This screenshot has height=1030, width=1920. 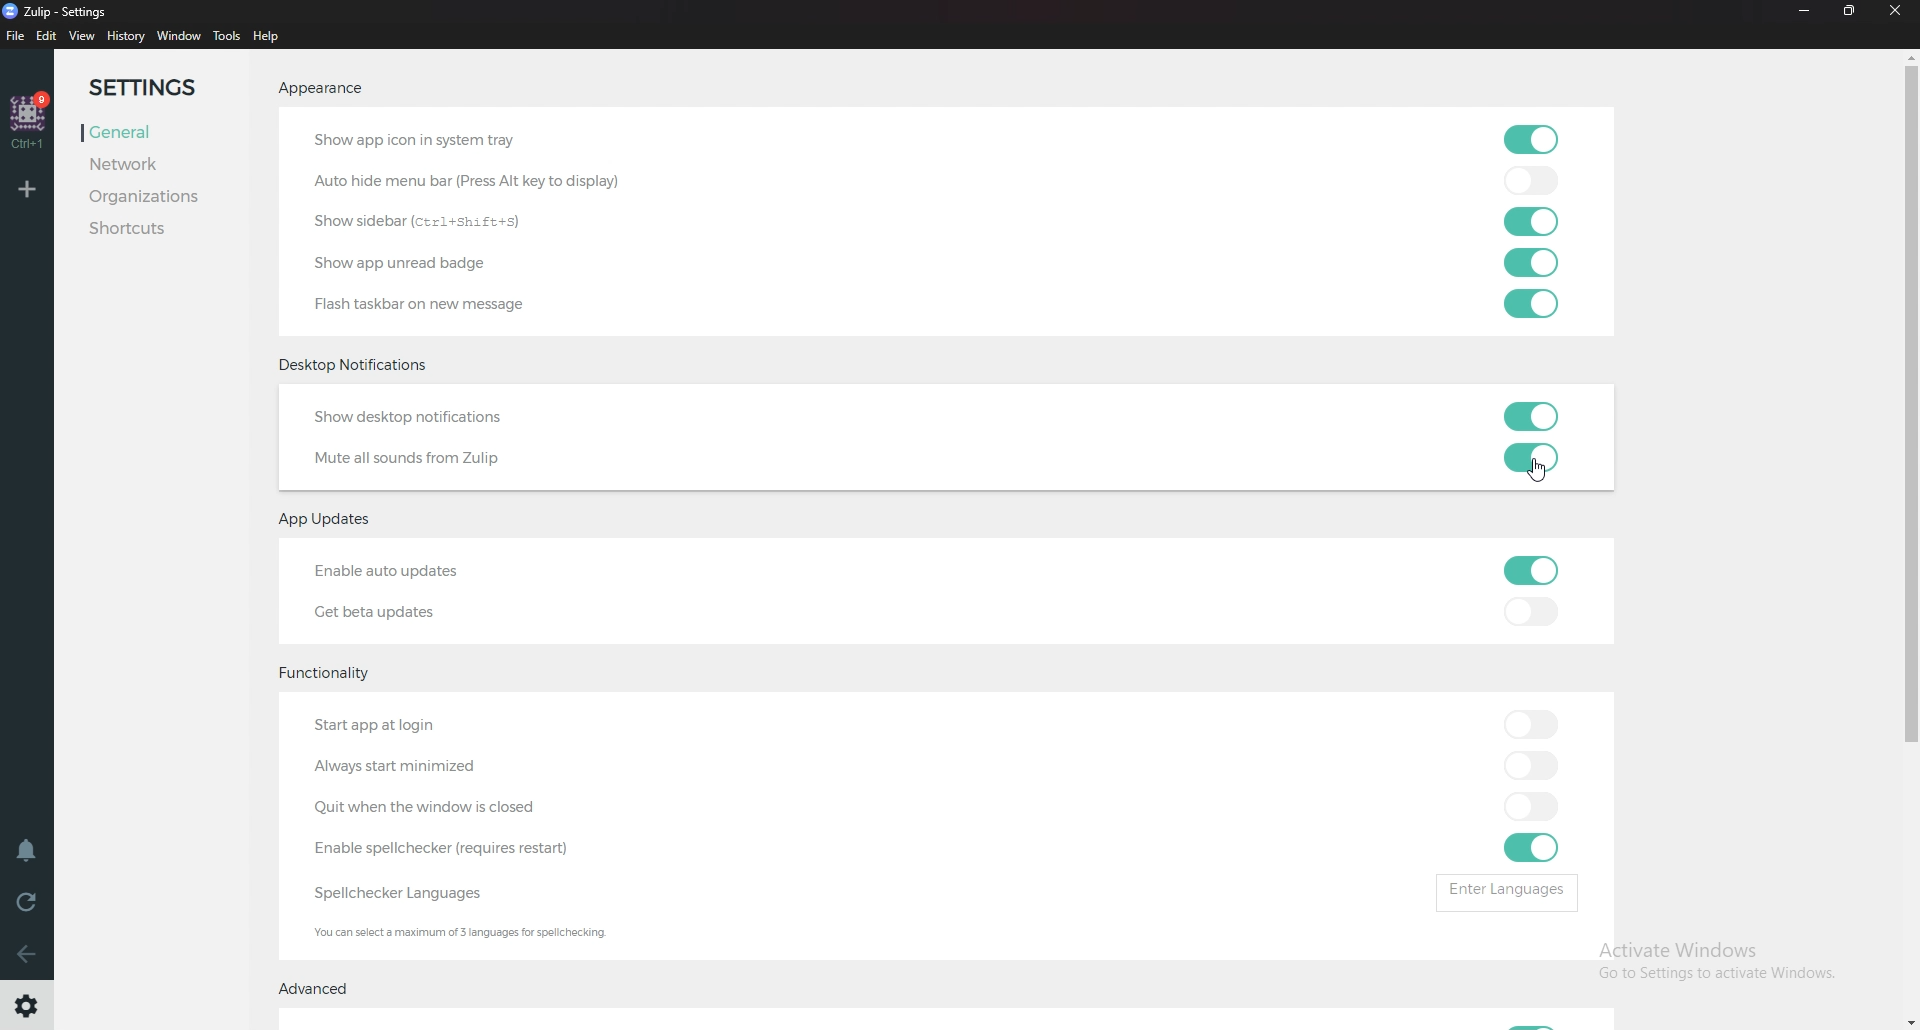 I want to click on Appearance, so click(x=318, y=91).